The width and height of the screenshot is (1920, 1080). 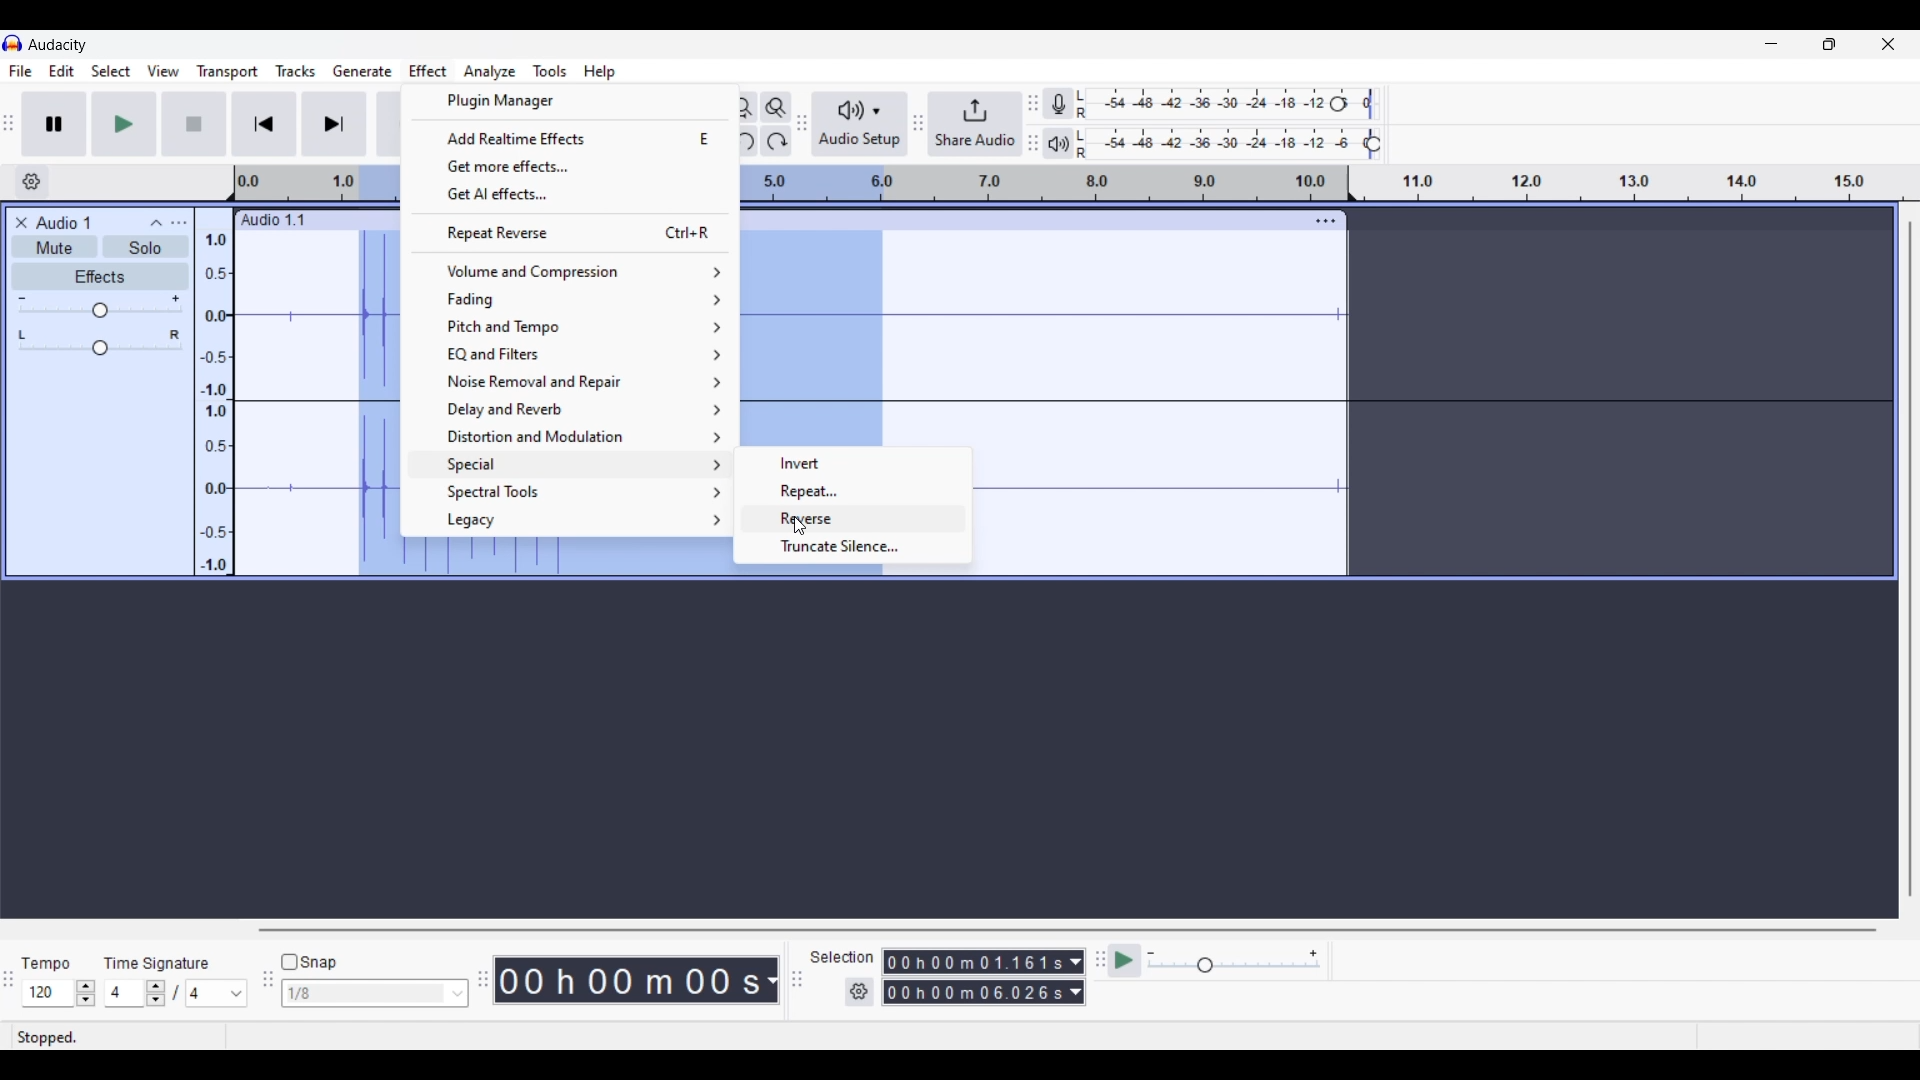 I want to click on Undo, so click(x=741, y=141).